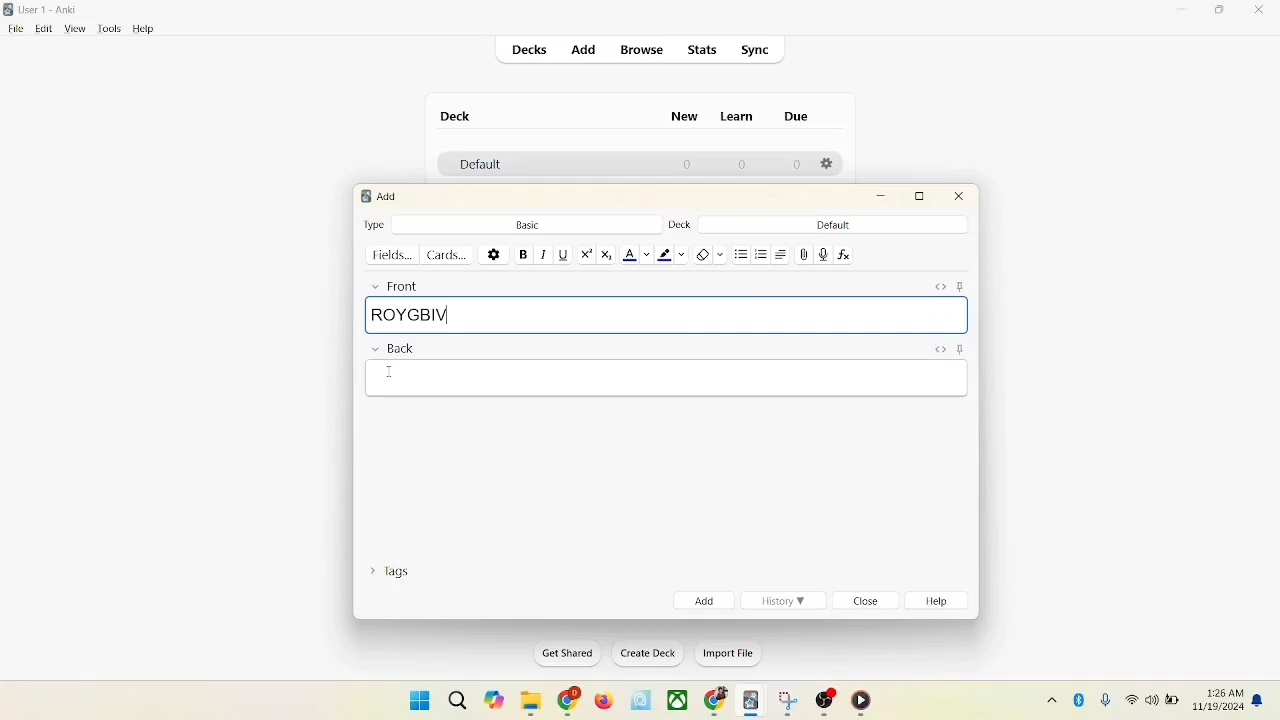 This screenshot has height=720, width=1280. I want to click on sync, so click(756, 50).